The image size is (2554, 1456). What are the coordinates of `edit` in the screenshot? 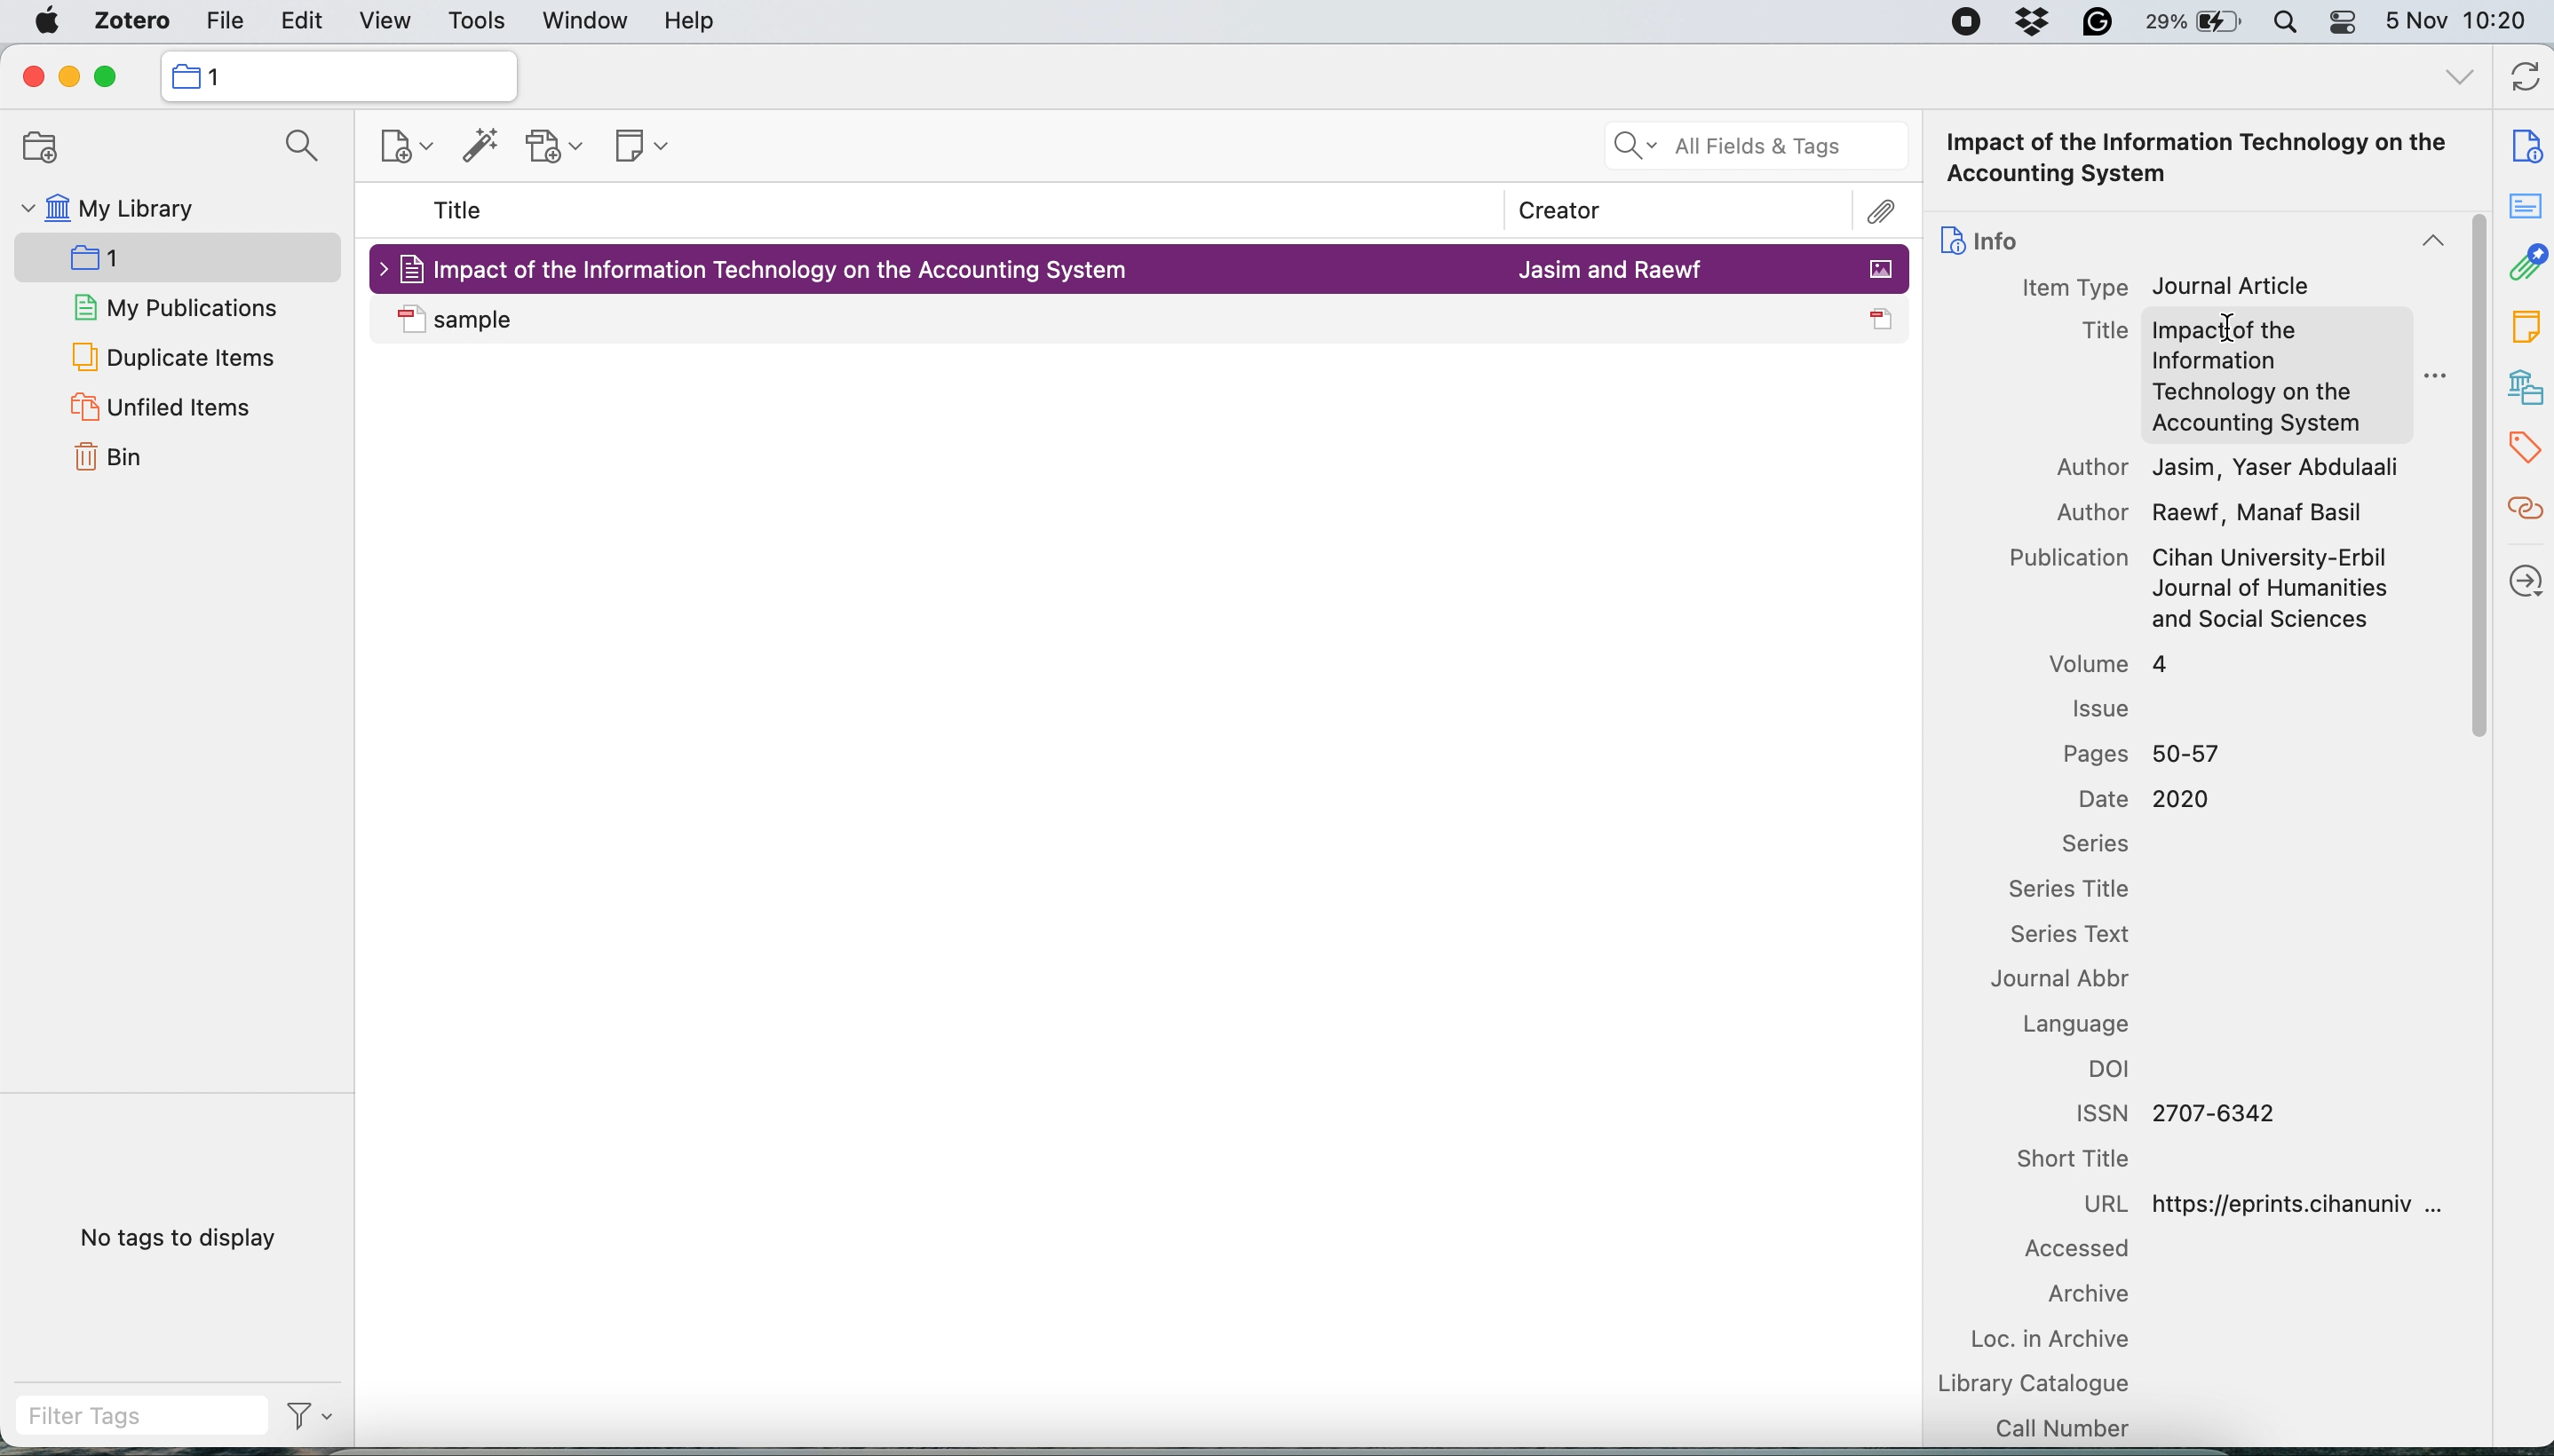 It's located at (302, 22).